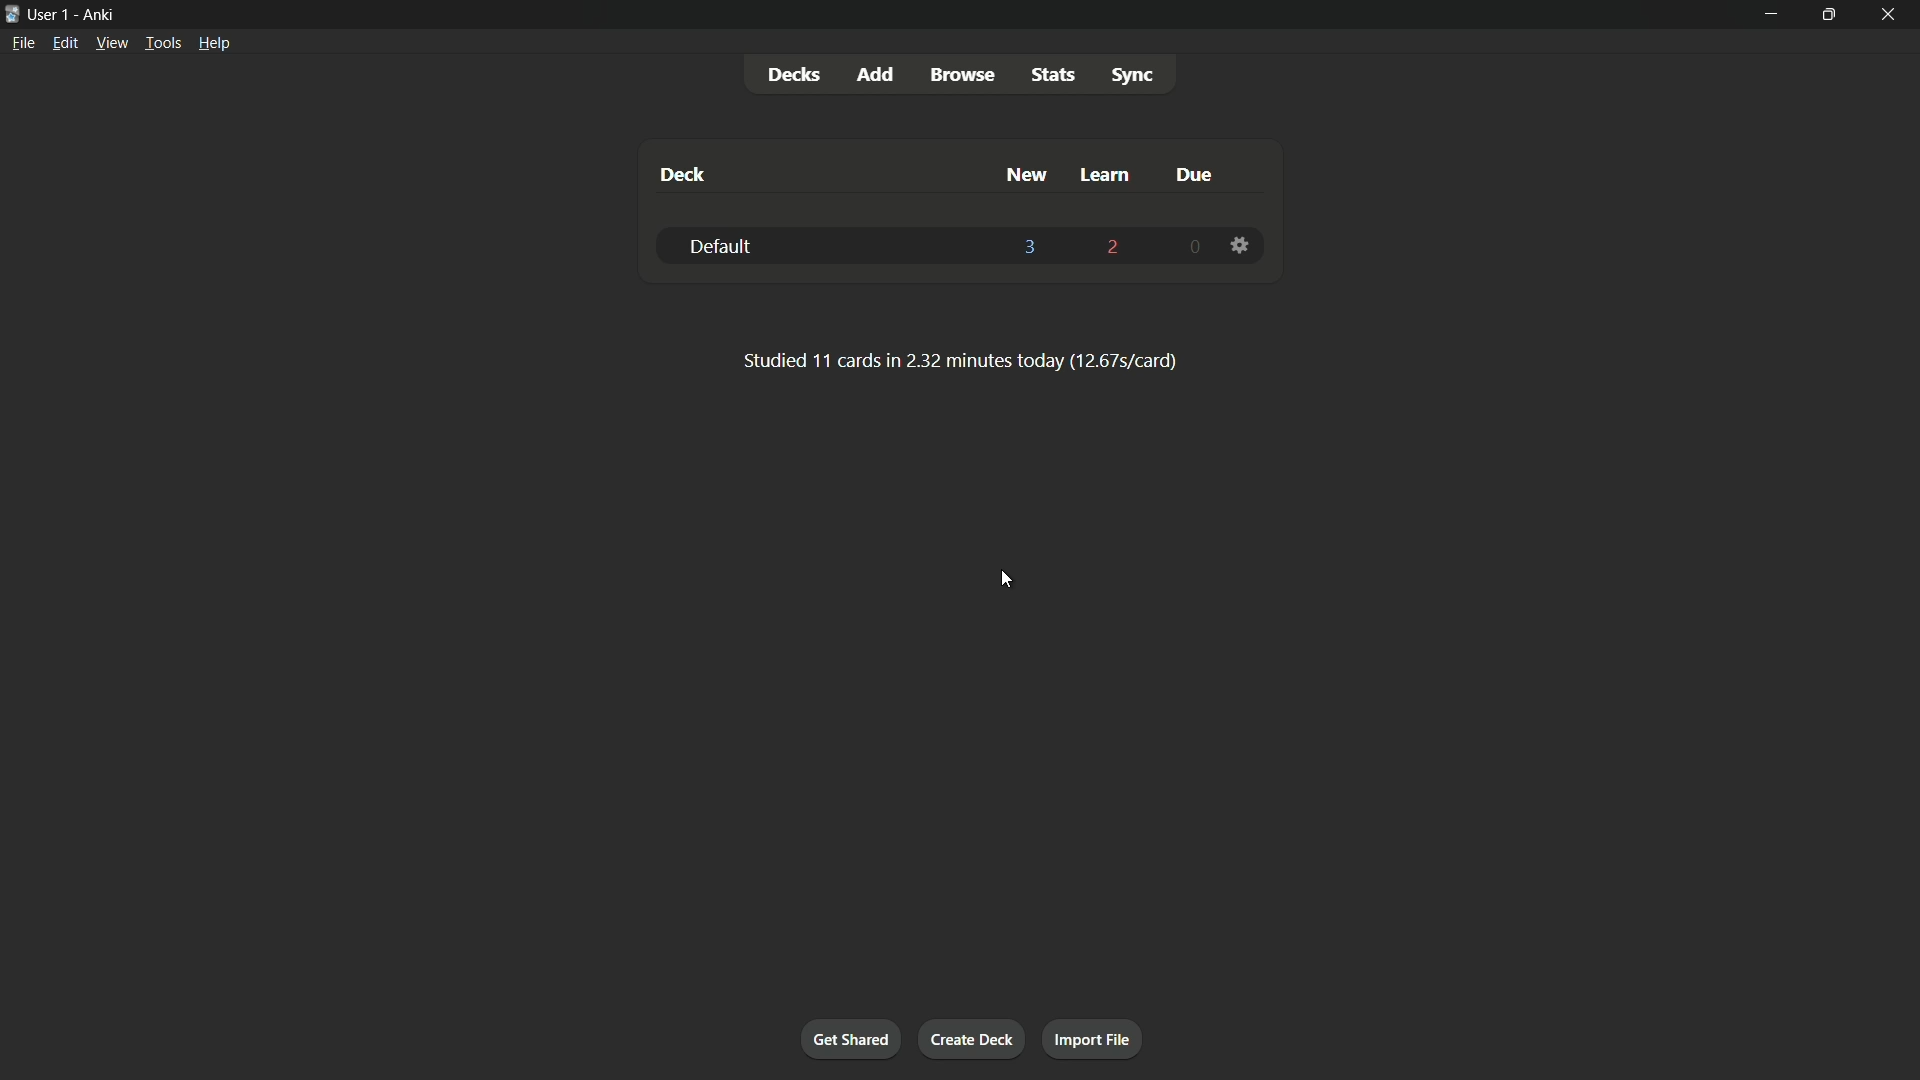 This screenshot has height=1080, width=1920. Describe the element at coordinates (1053, 75) in the screenshot. I see `stats` at that location.